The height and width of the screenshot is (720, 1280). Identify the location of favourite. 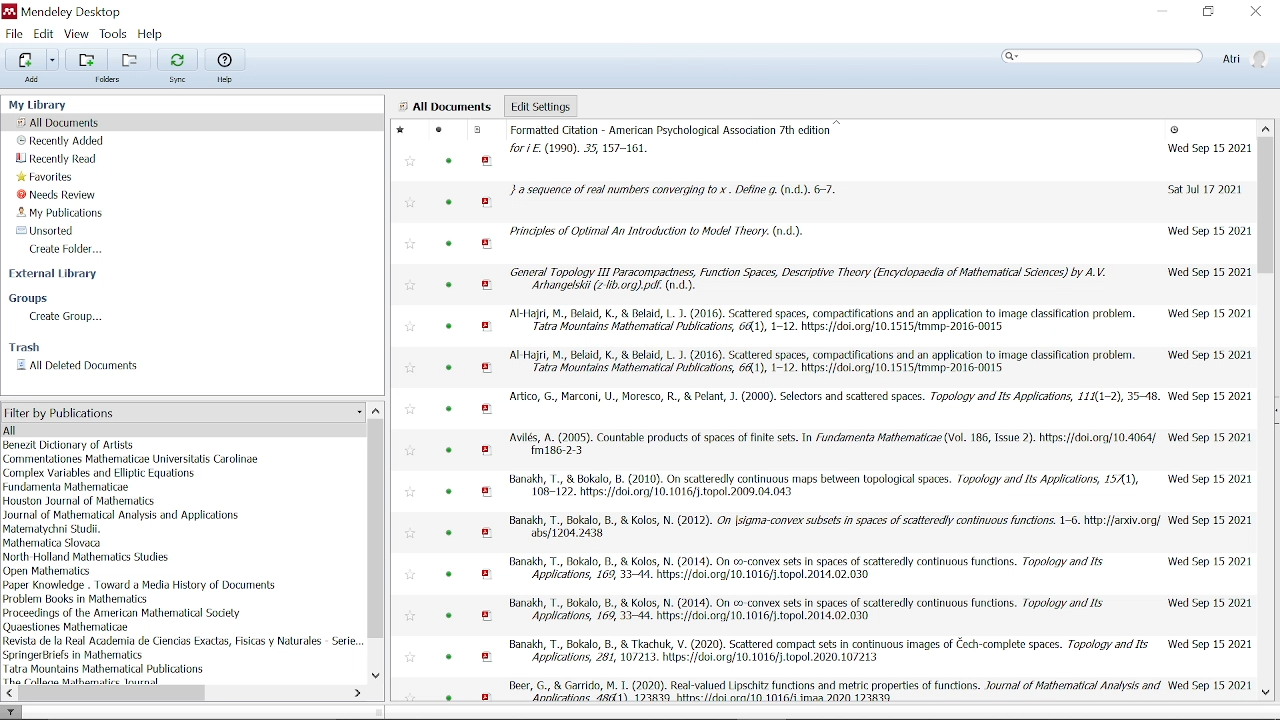
(410, 452).